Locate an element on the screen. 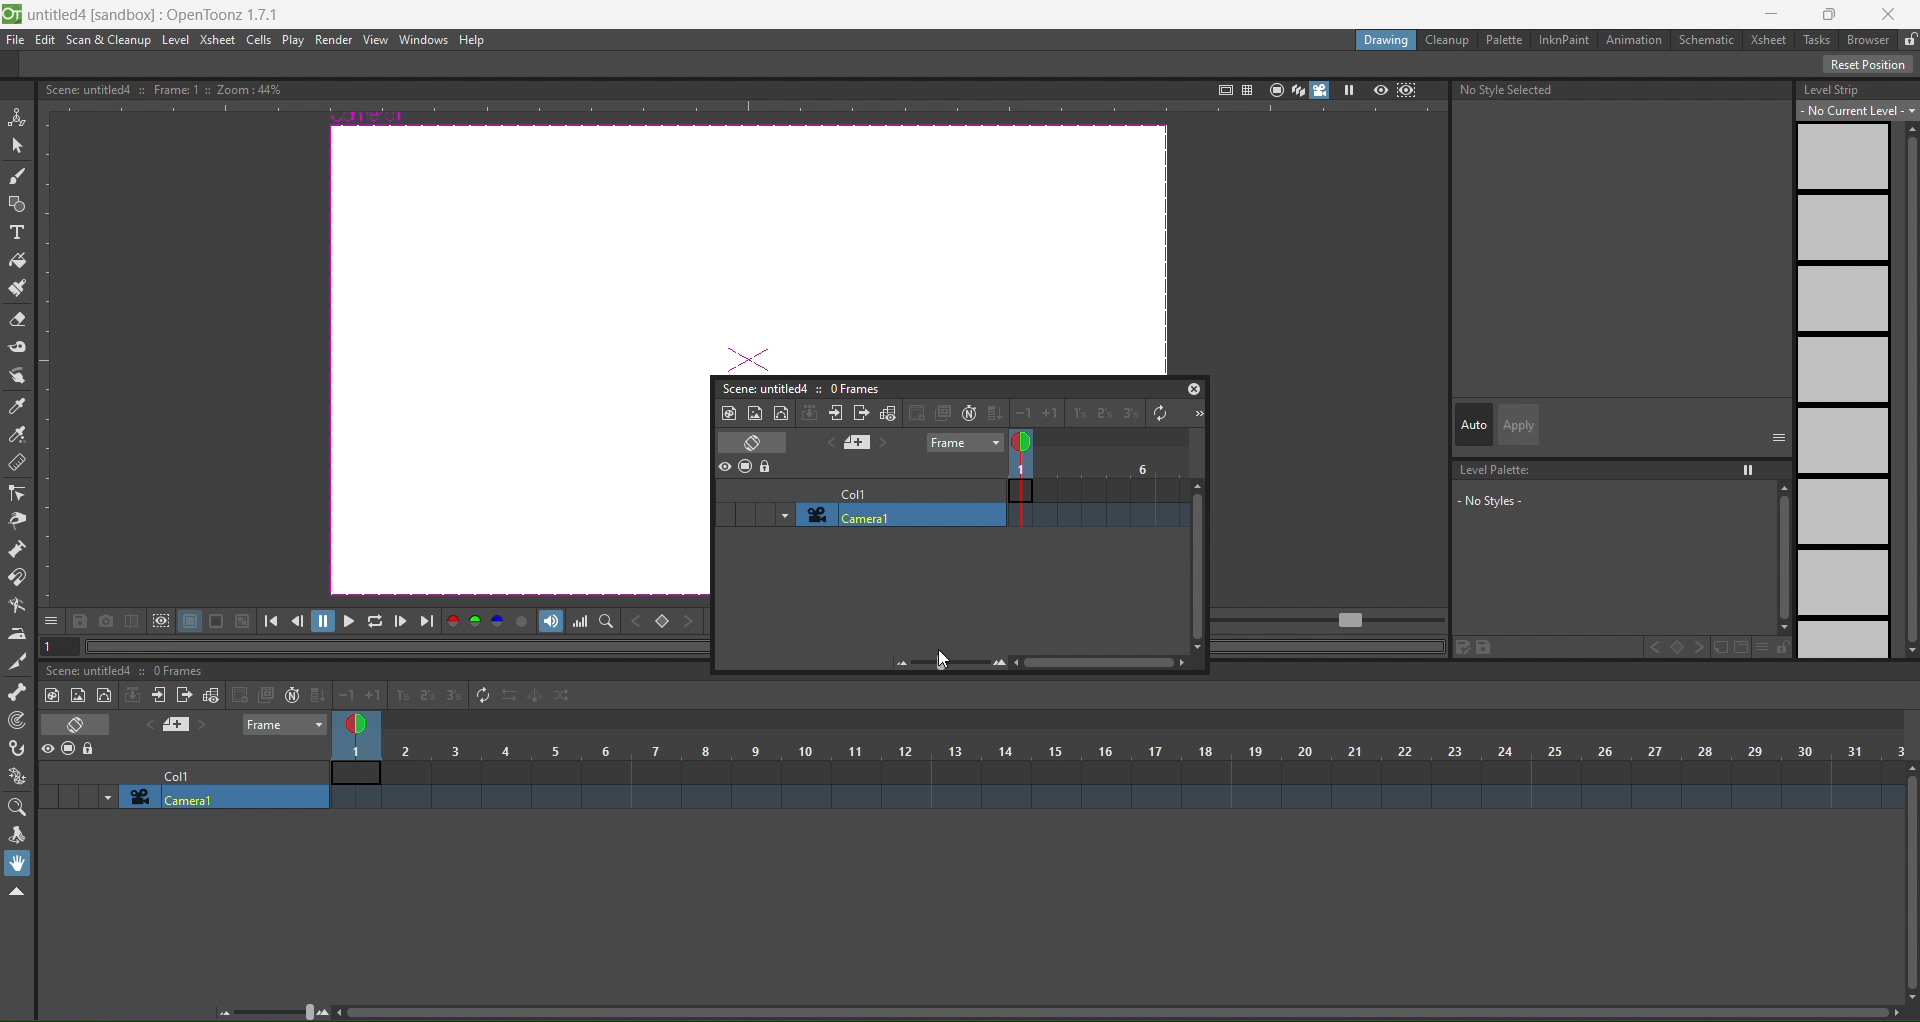 Image resolution: width=1920 pixels, height=1022 pixels. cleanup is located at coordinates (1448, 40).